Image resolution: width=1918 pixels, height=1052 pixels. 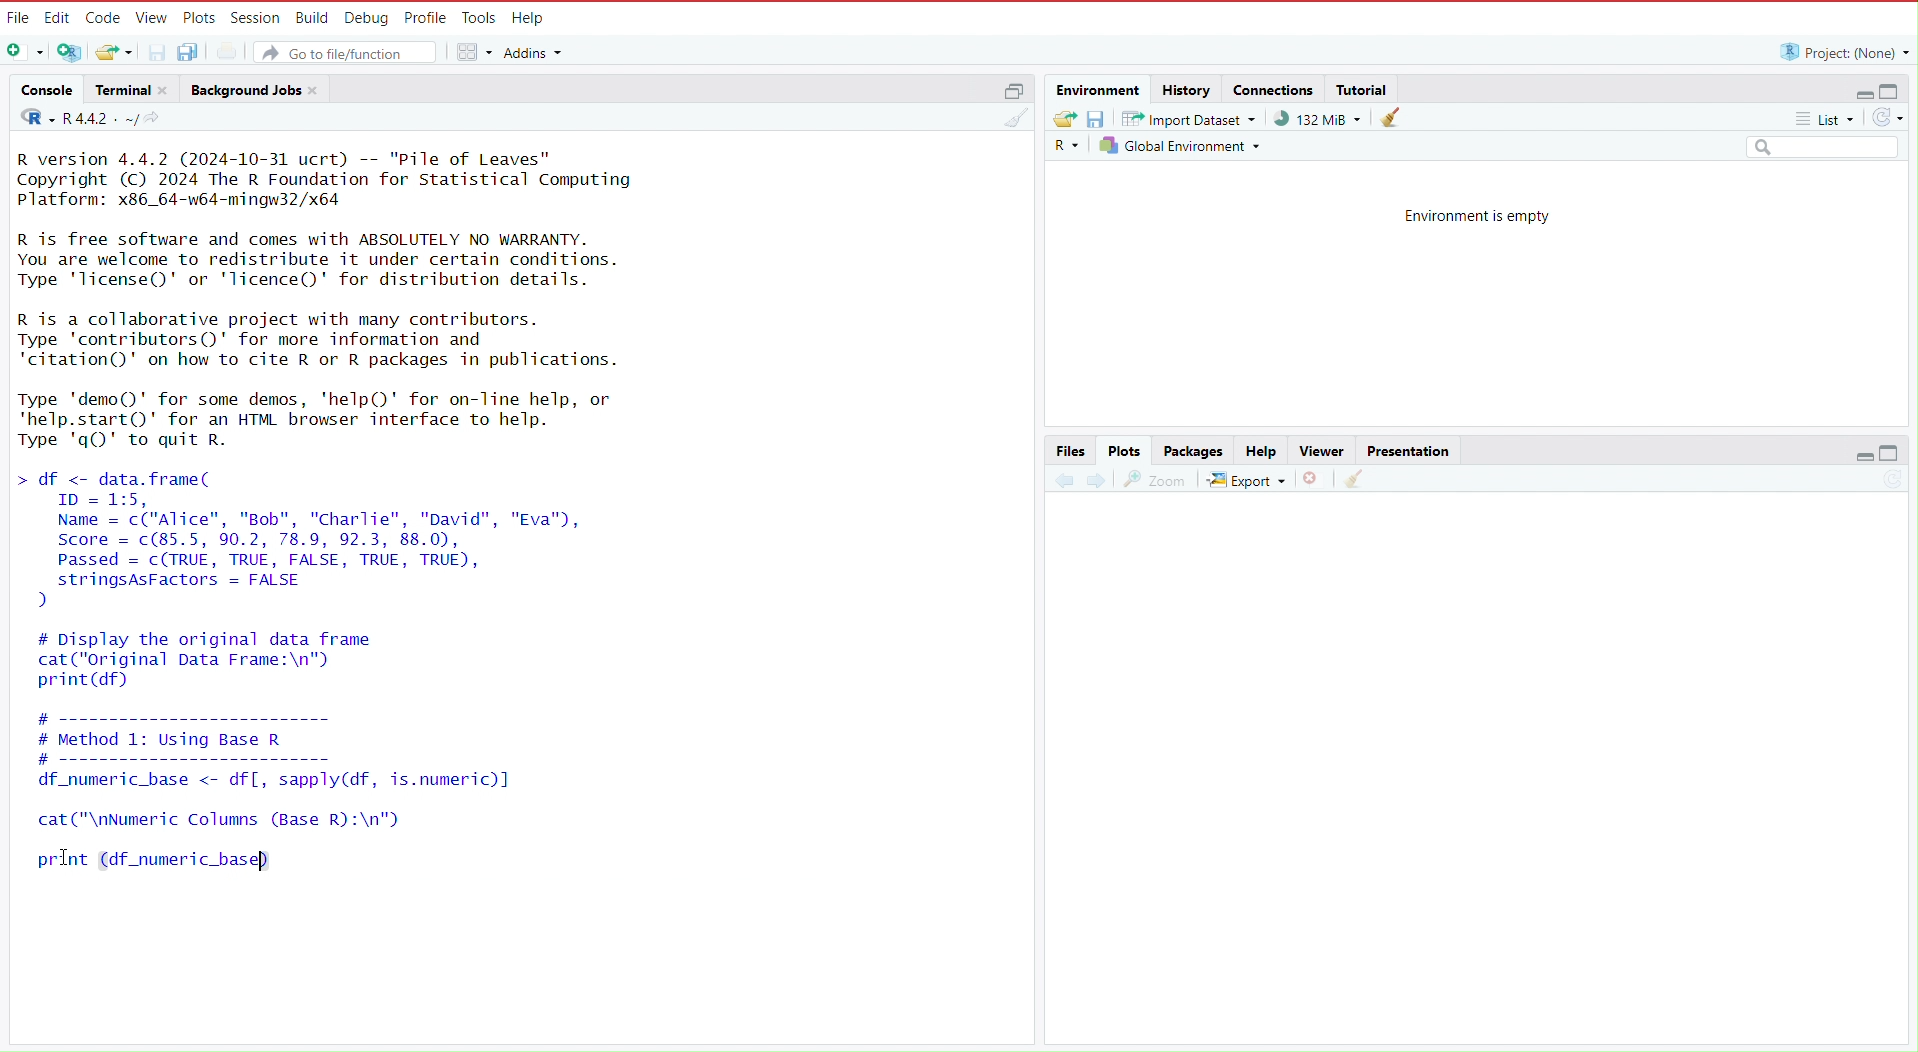 I want to click on print the current file, so click(x=226, y=53).